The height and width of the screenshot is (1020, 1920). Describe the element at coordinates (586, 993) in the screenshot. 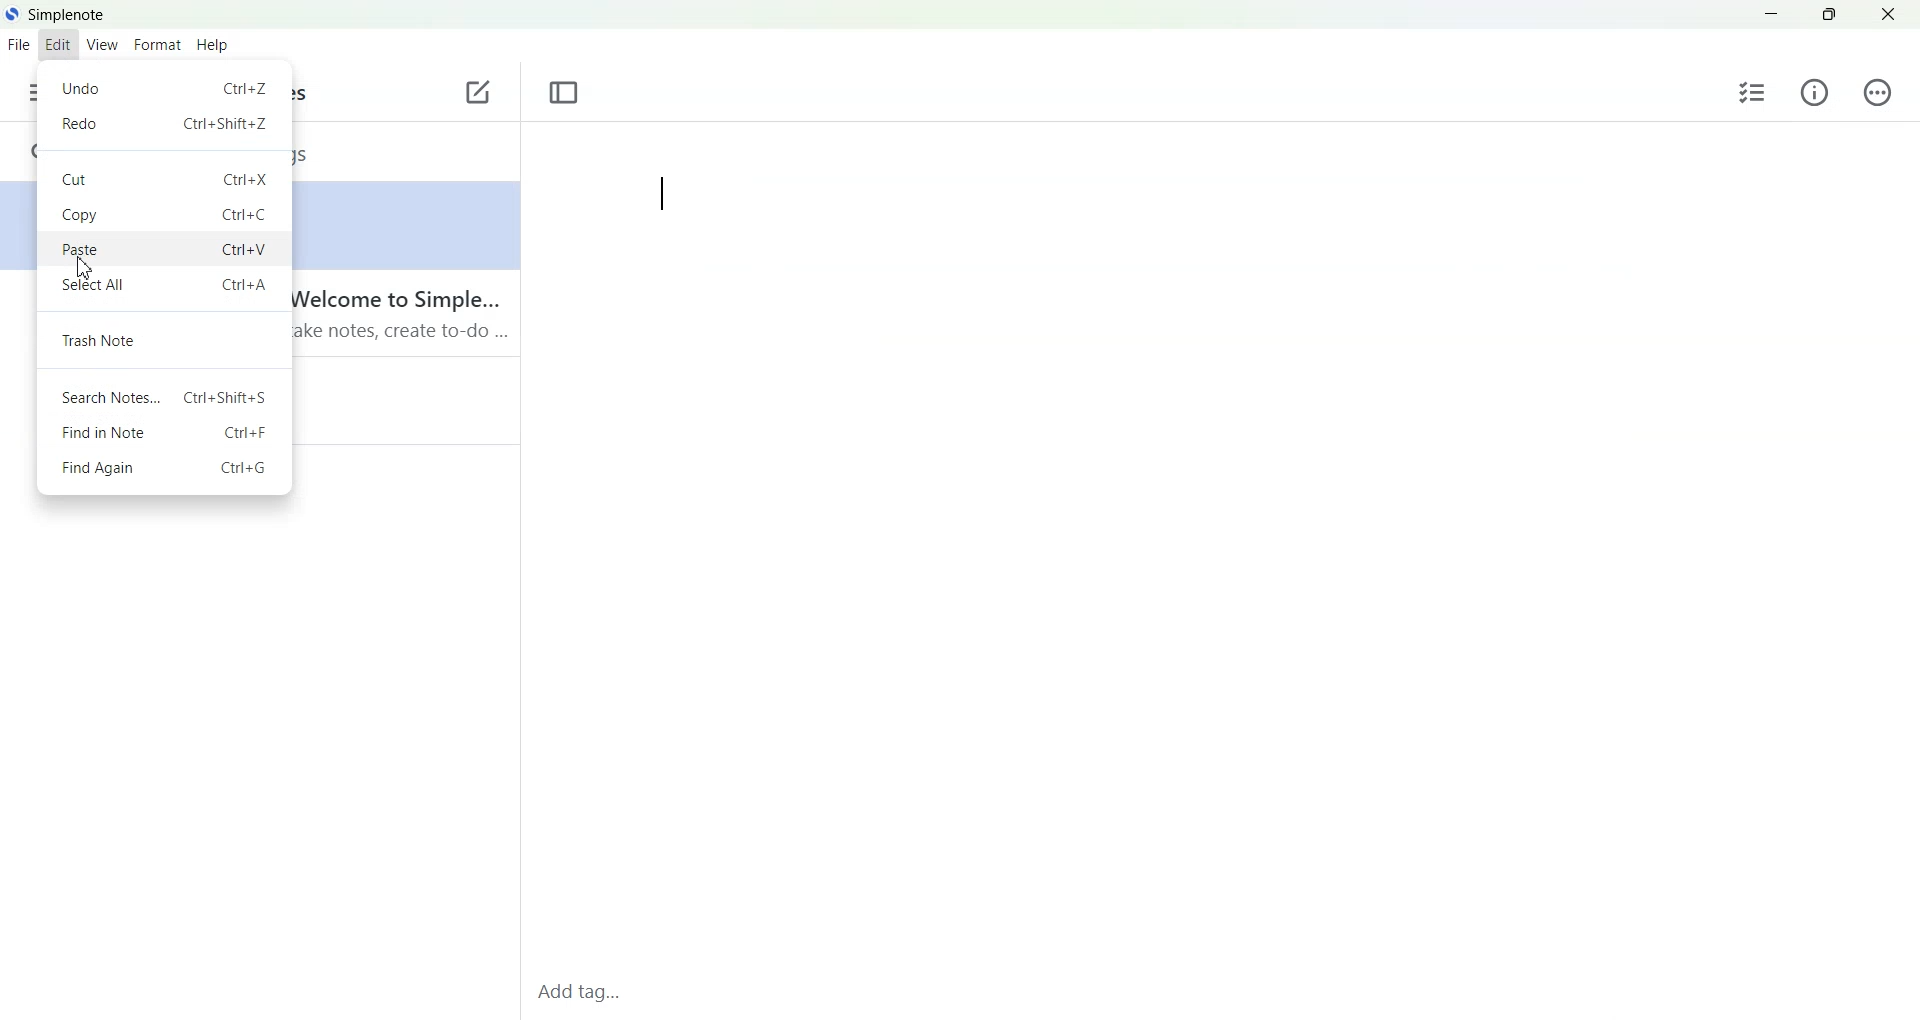

I see `Add Tags` at that location.